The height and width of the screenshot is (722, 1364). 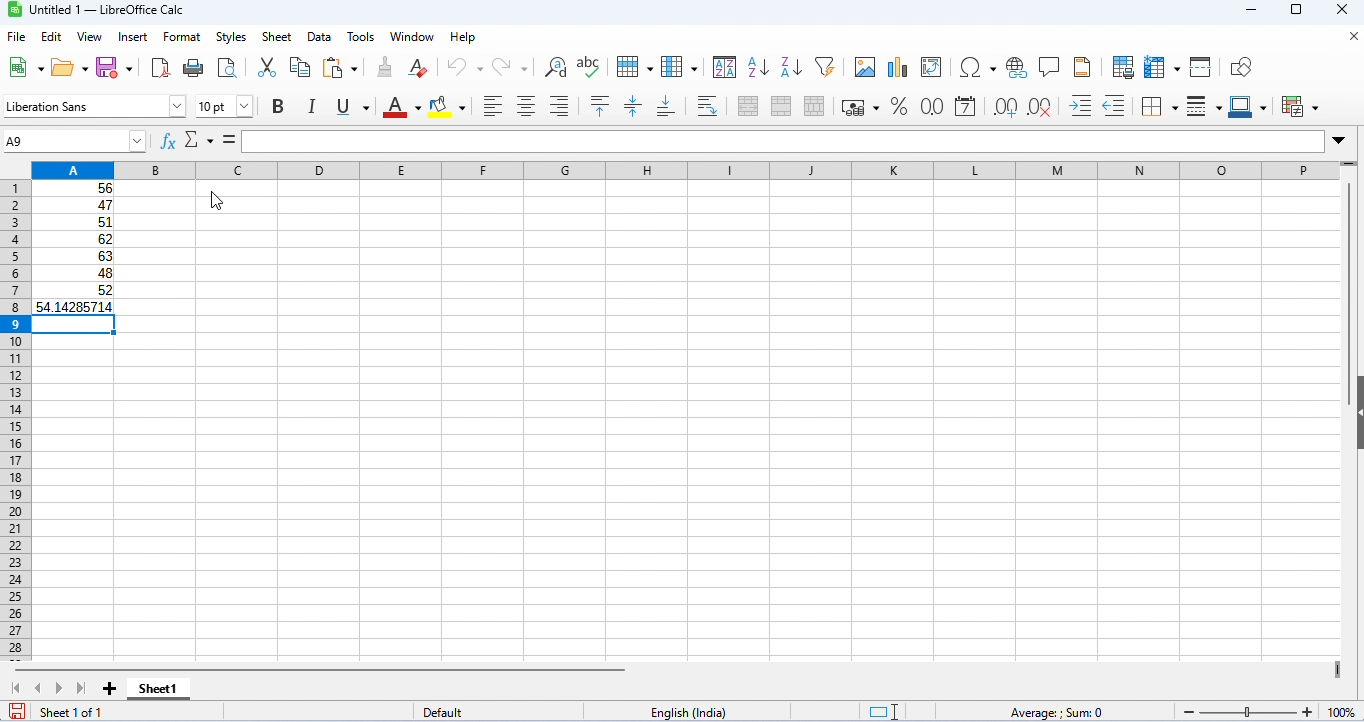 I want to click on merge and center, so click(x=749, y=106).